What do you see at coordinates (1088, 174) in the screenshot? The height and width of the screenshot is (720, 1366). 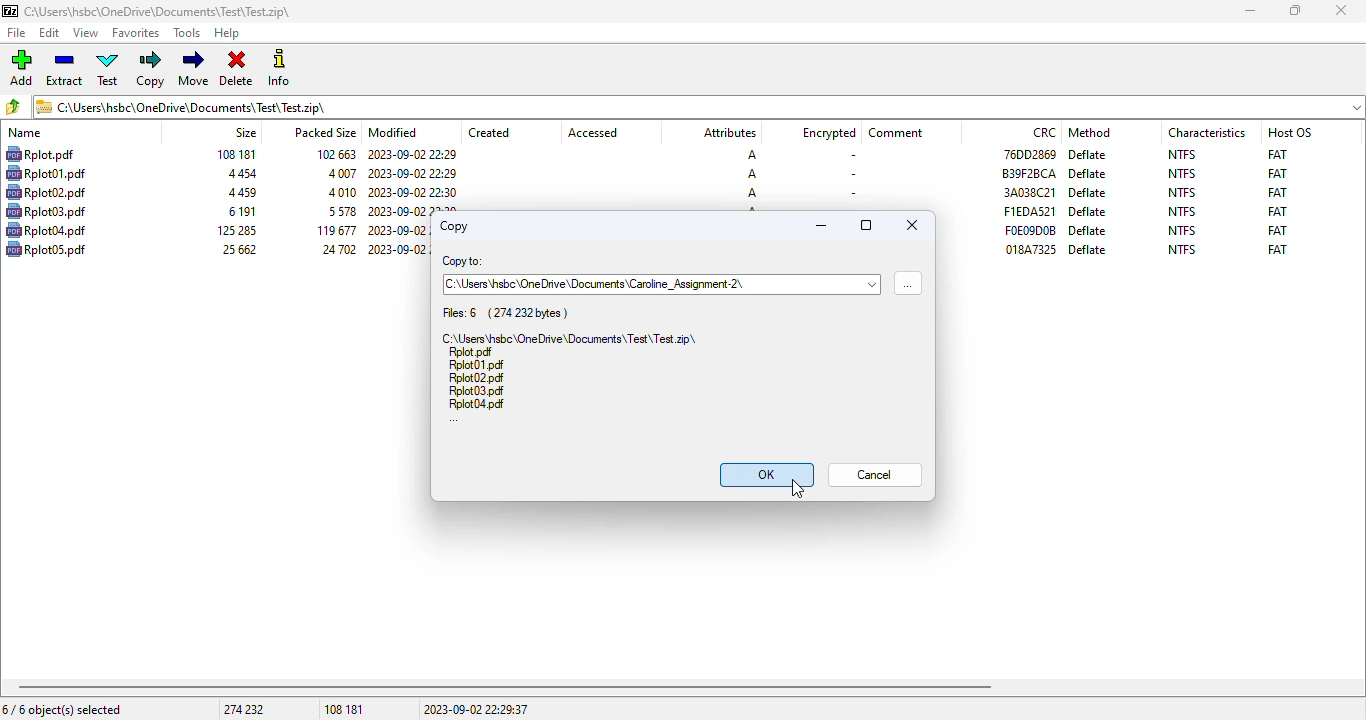 I see `deflate` at bounding box center [1088, 174].